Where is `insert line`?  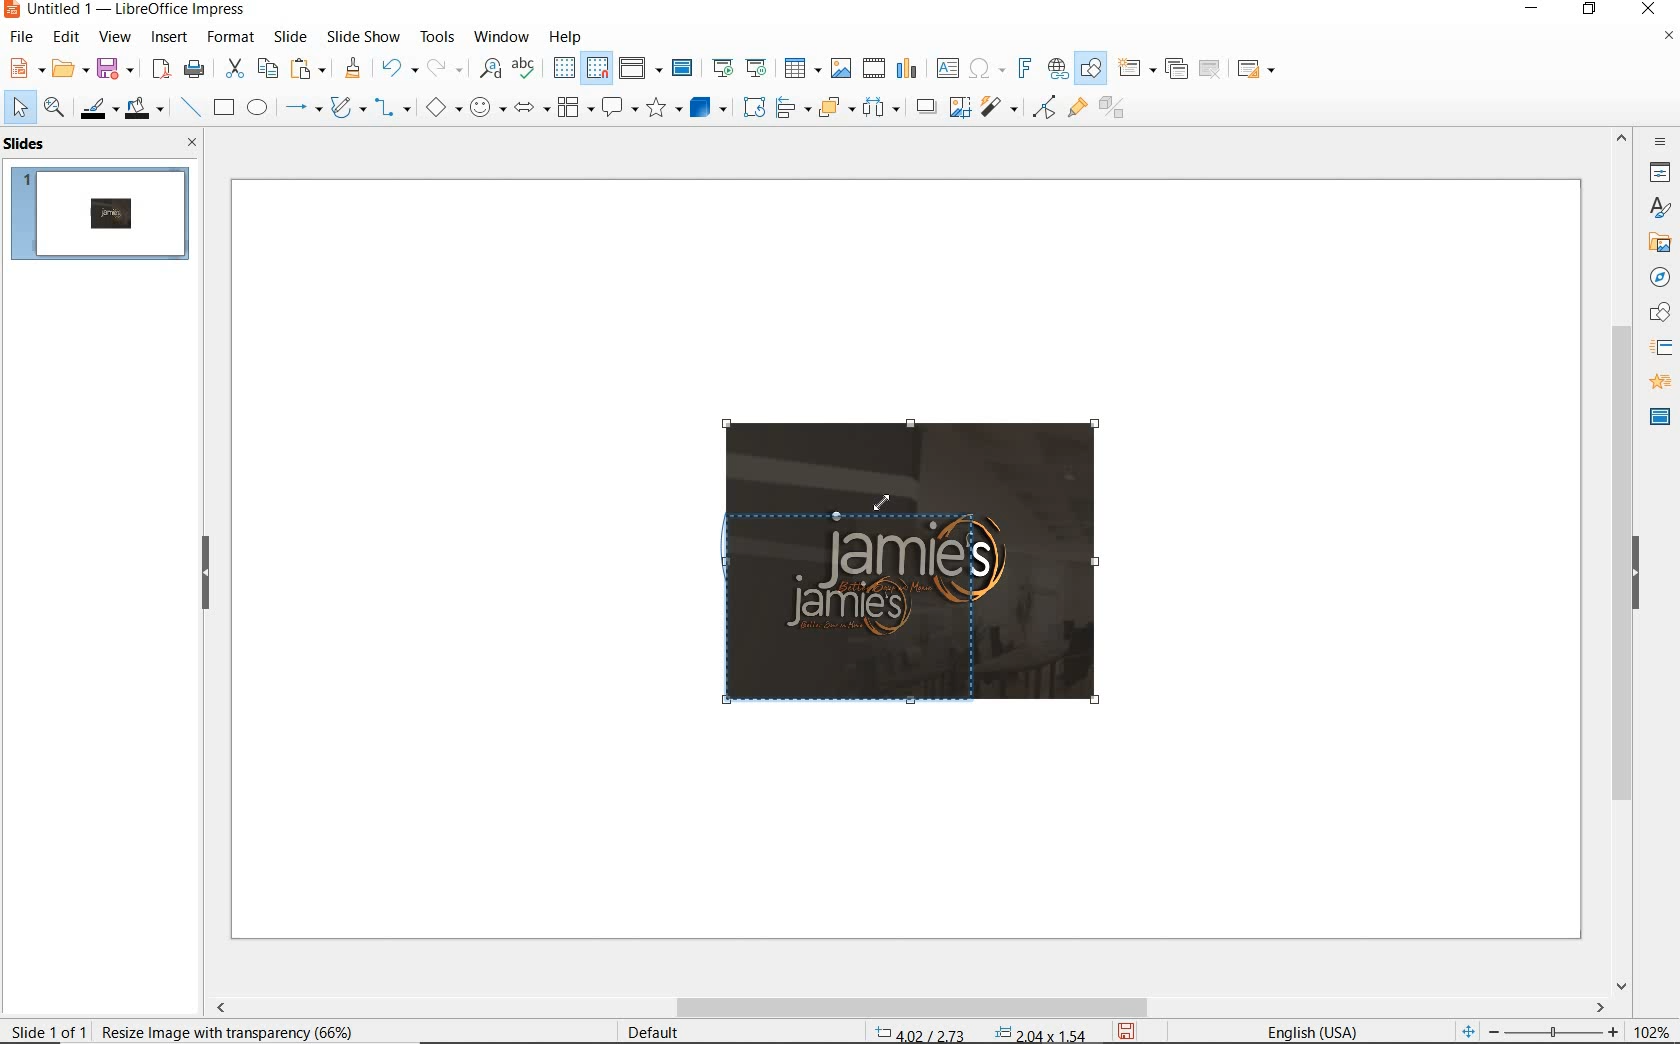
insert line is located at coordinates (189, 108).